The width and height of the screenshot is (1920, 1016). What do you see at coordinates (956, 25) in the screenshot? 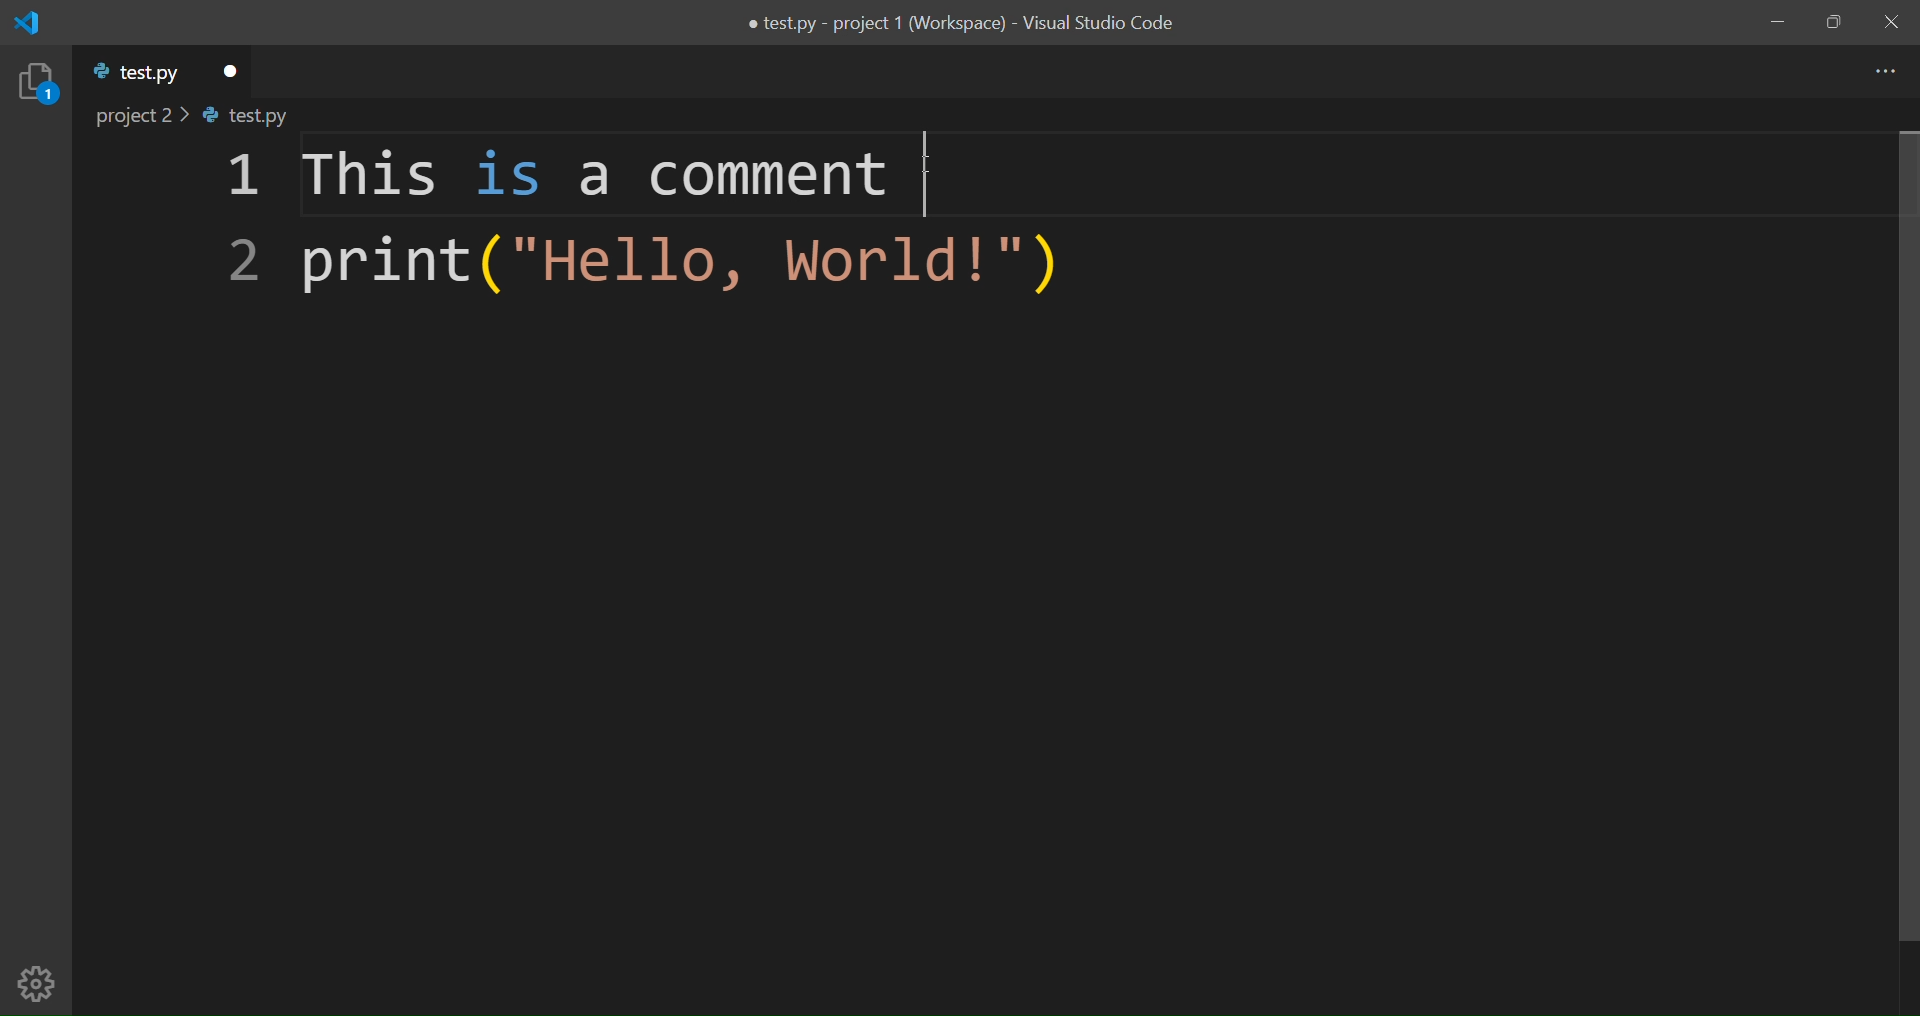
I see `title` at bounding box center [956, 25].